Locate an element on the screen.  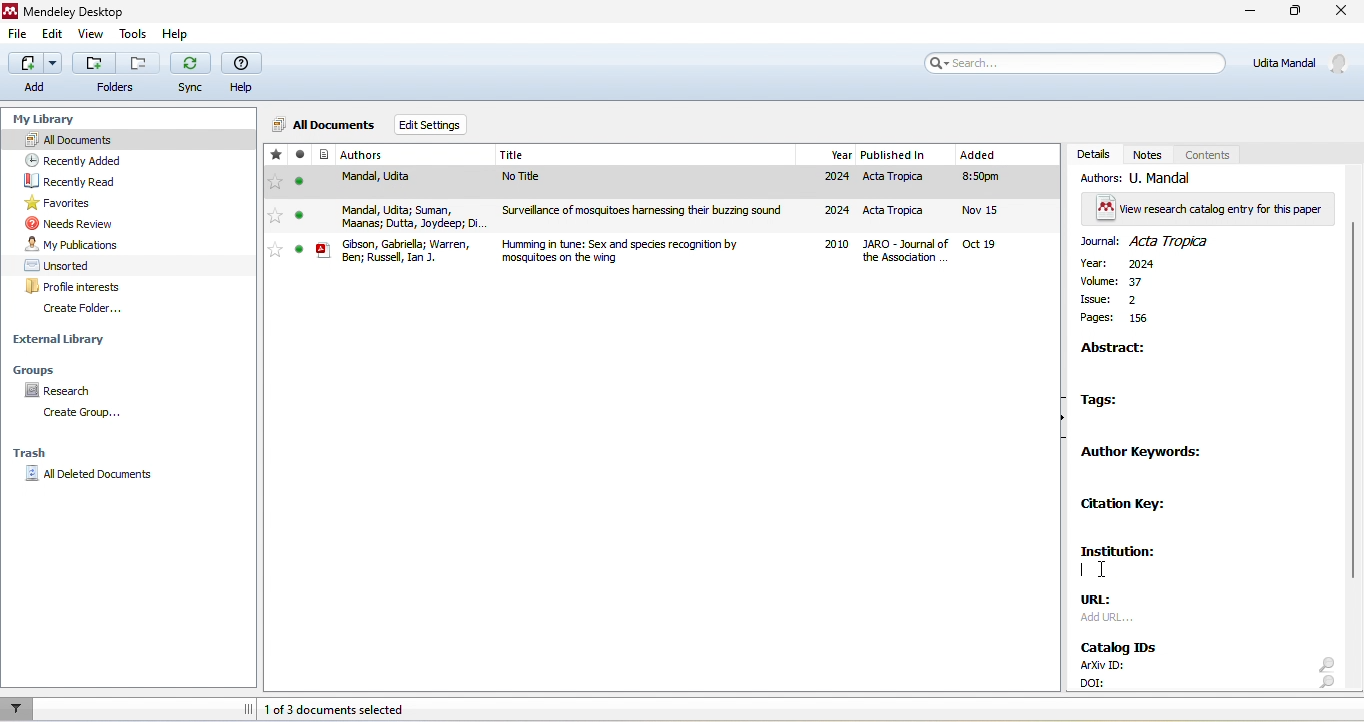
citation key is located at coordinates (1129, 505).